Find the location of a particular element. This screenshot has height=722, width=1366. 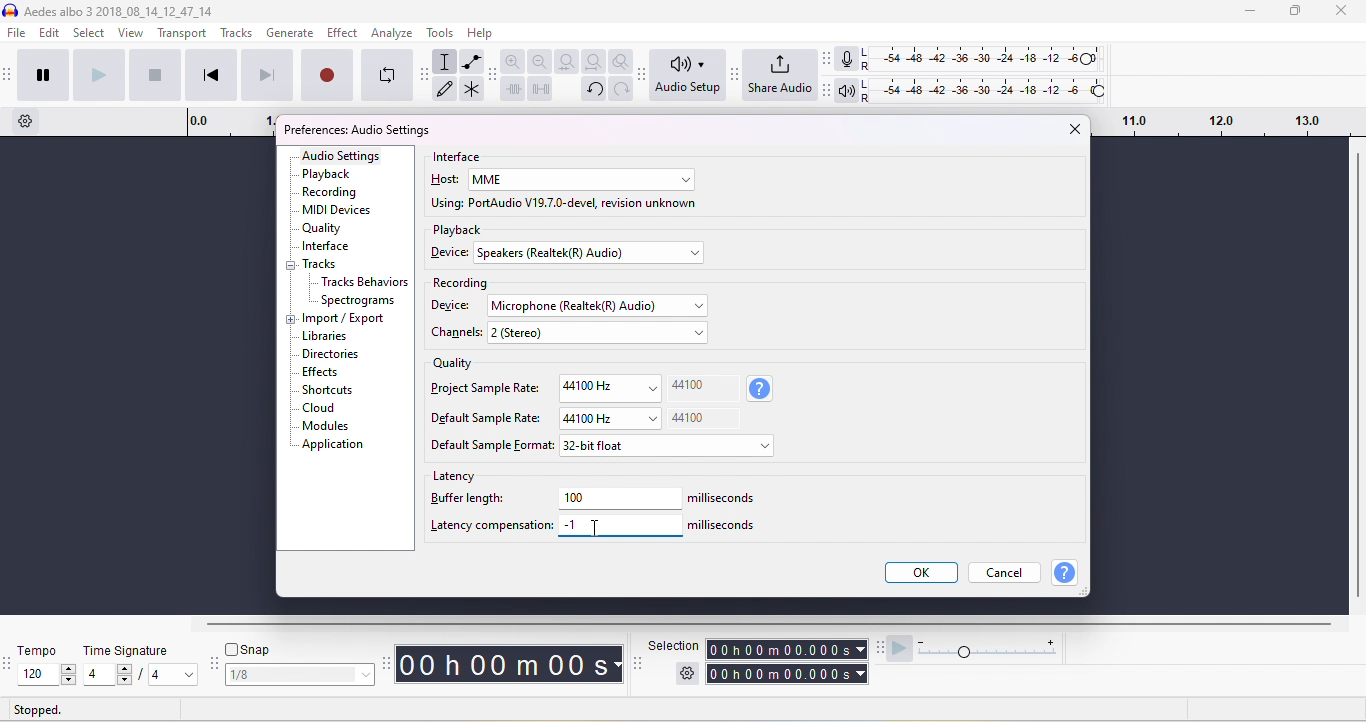

playback is located at coordinates (327, 174).